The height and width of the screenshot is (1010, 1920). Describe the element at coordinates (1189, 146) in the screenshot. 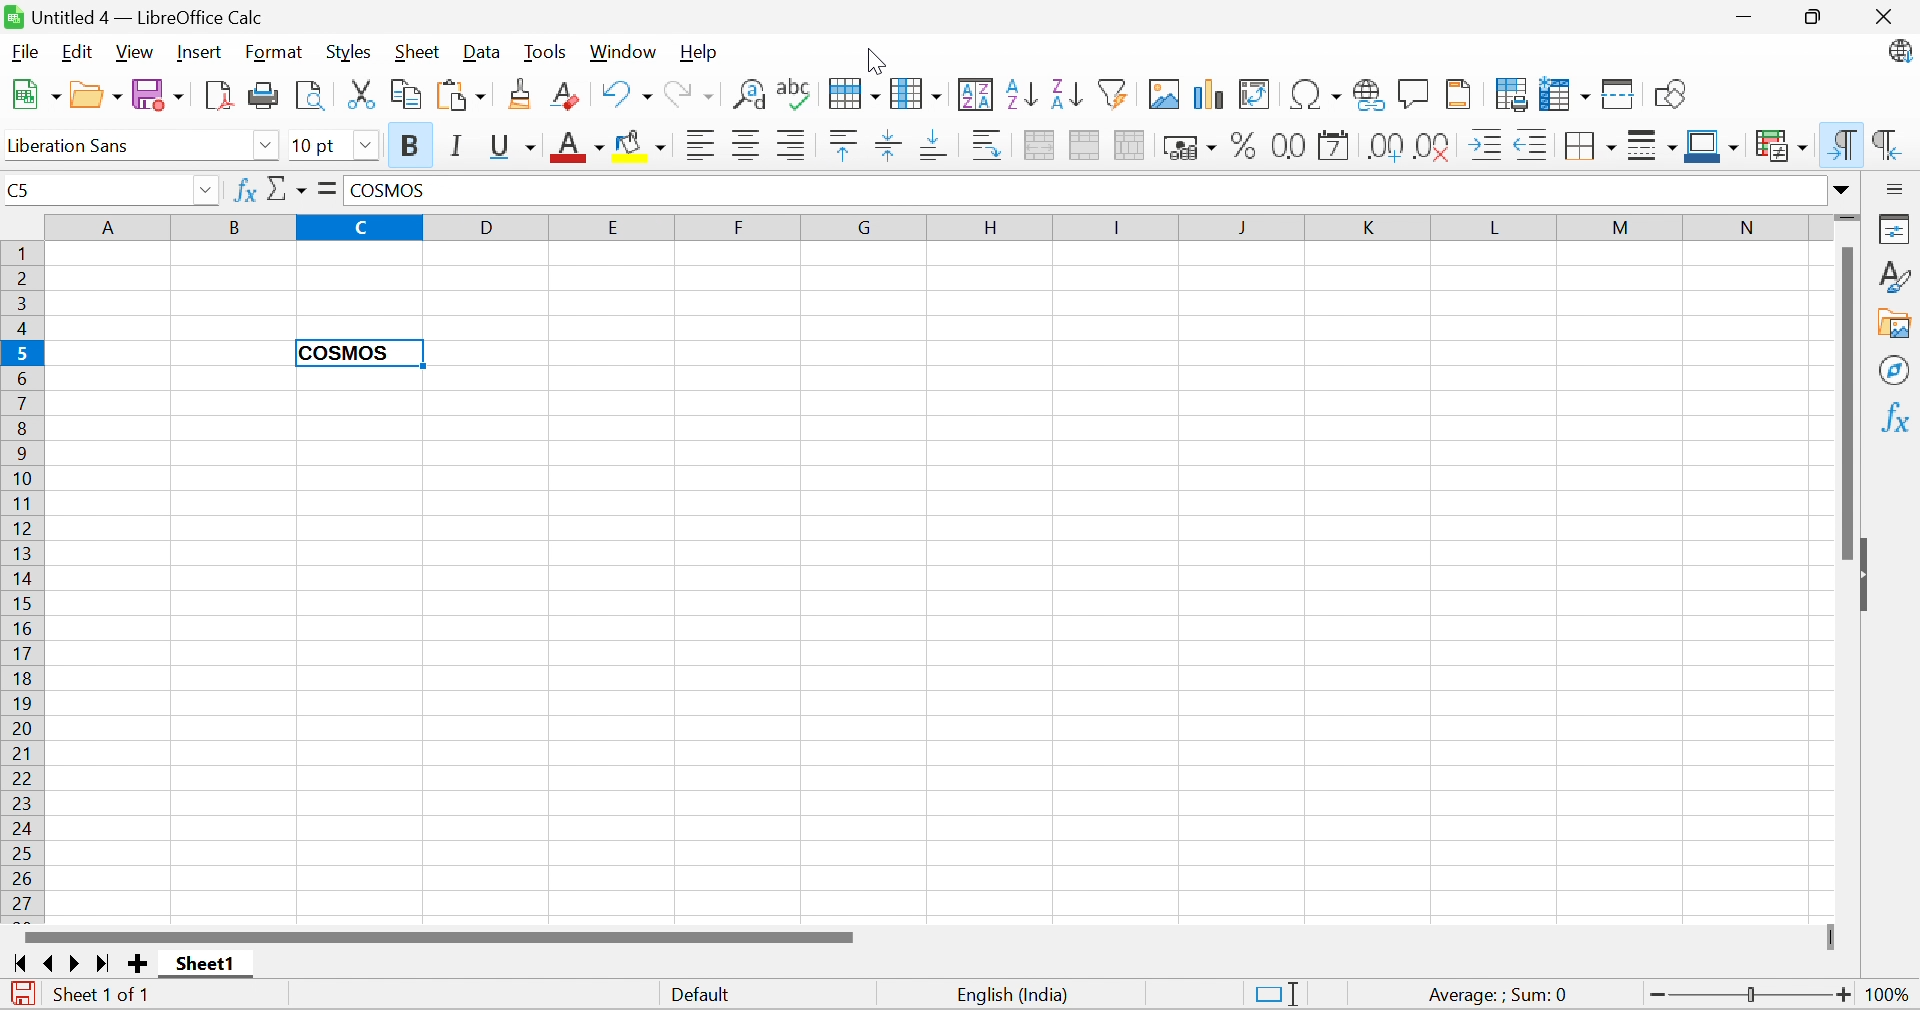

I see `Format as Currency` at that location.